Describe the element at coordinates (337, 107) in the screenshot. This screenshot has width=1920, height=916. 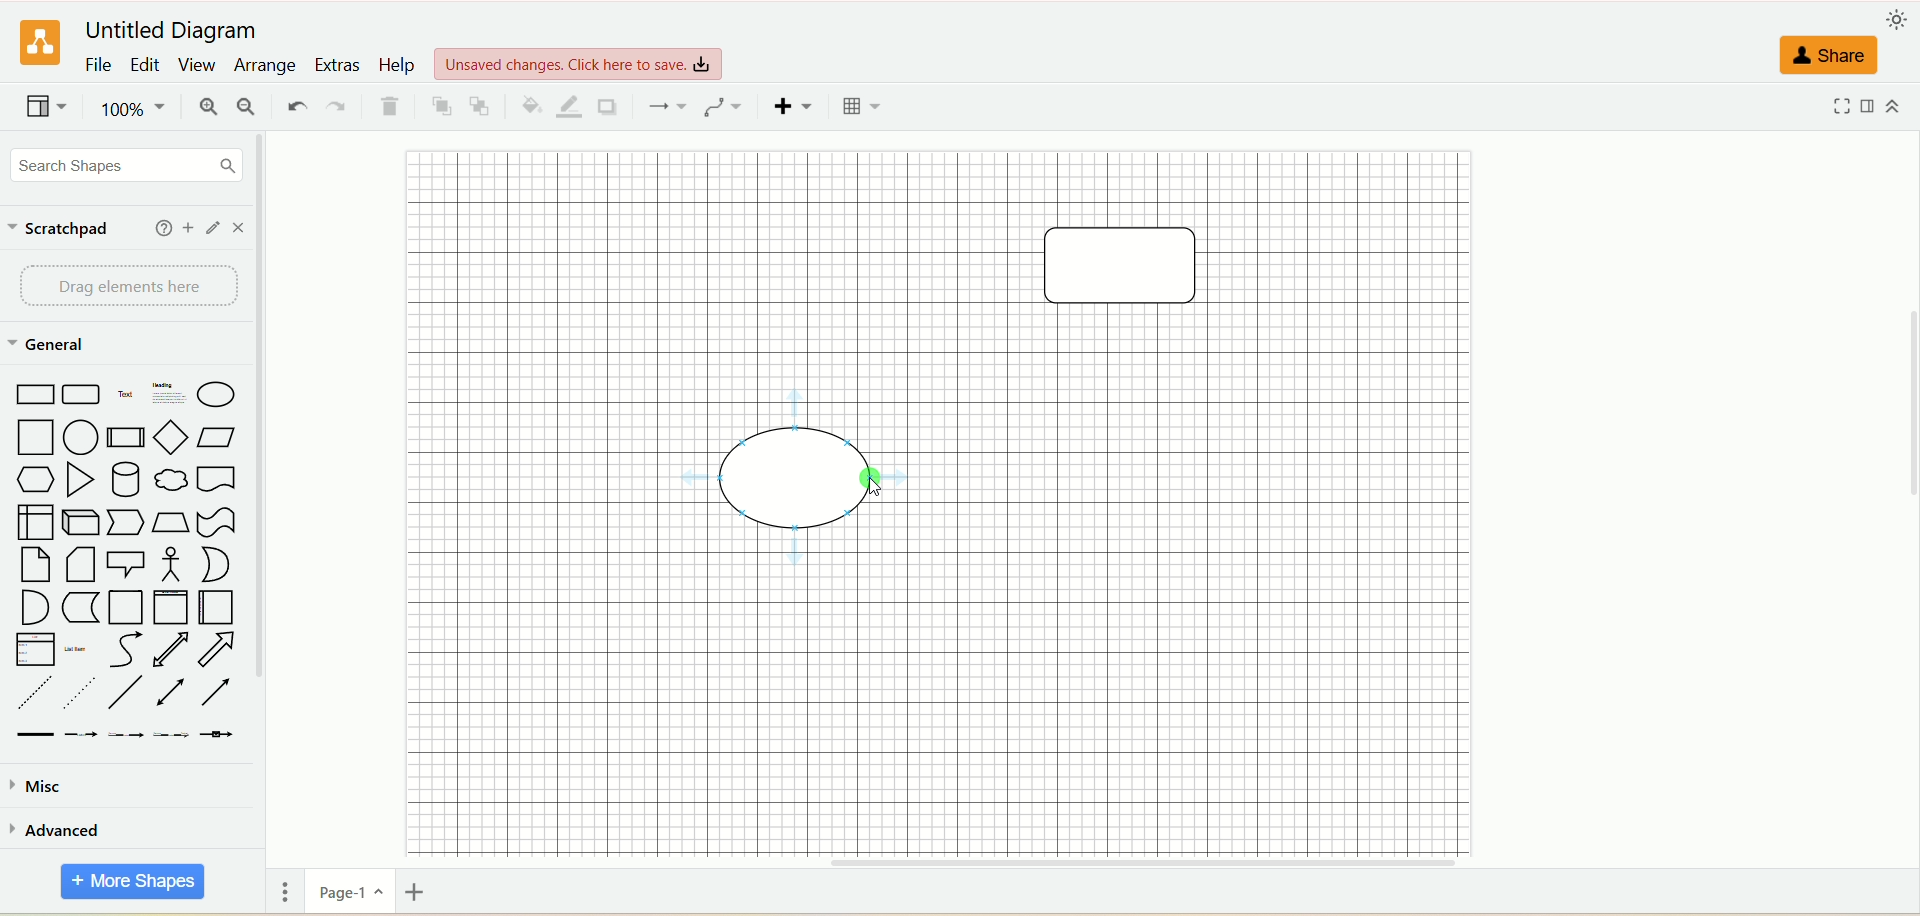
I see `redo` at that location.